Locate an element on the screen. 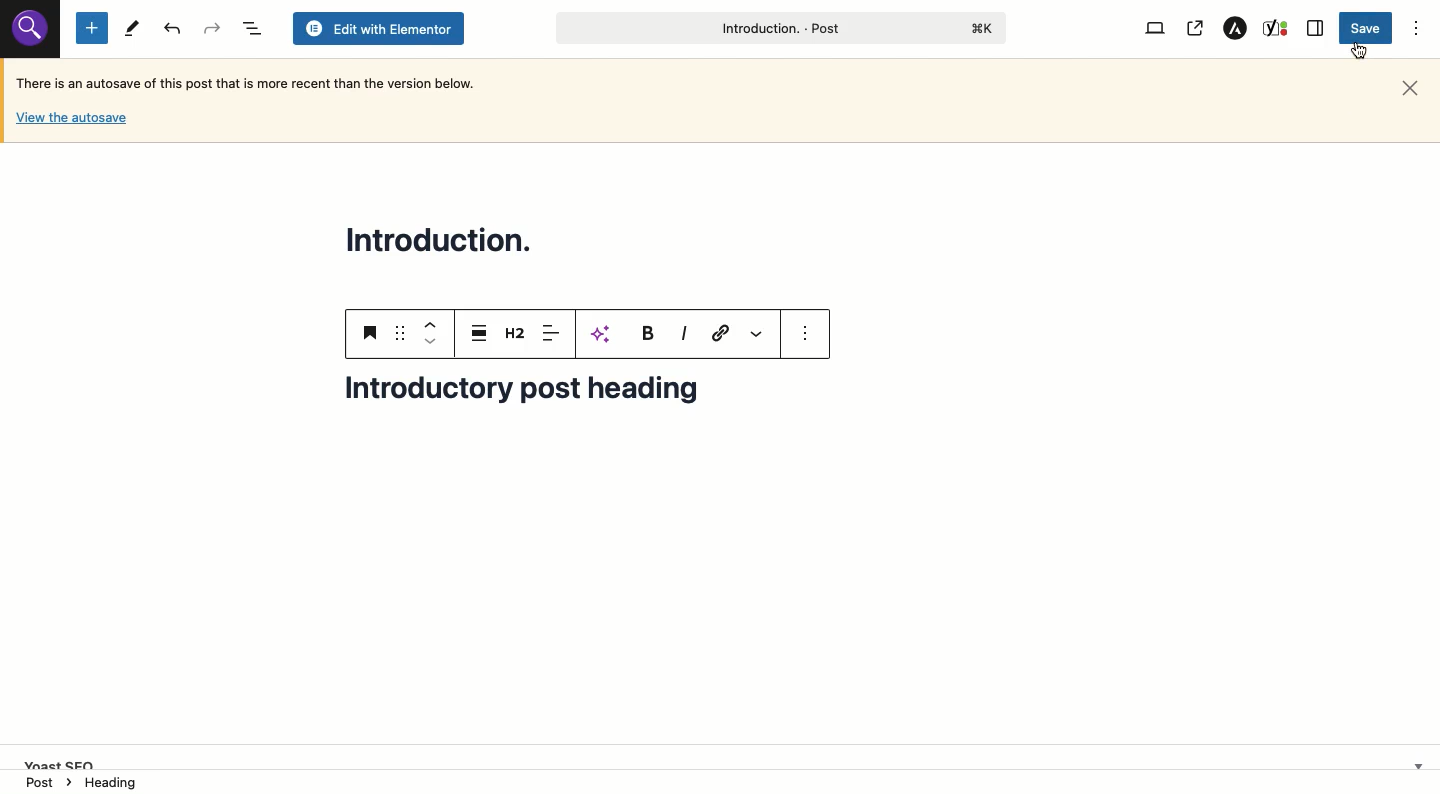 This screenshot has width=1440, height=794. View is located at coordinates (1158, 29).